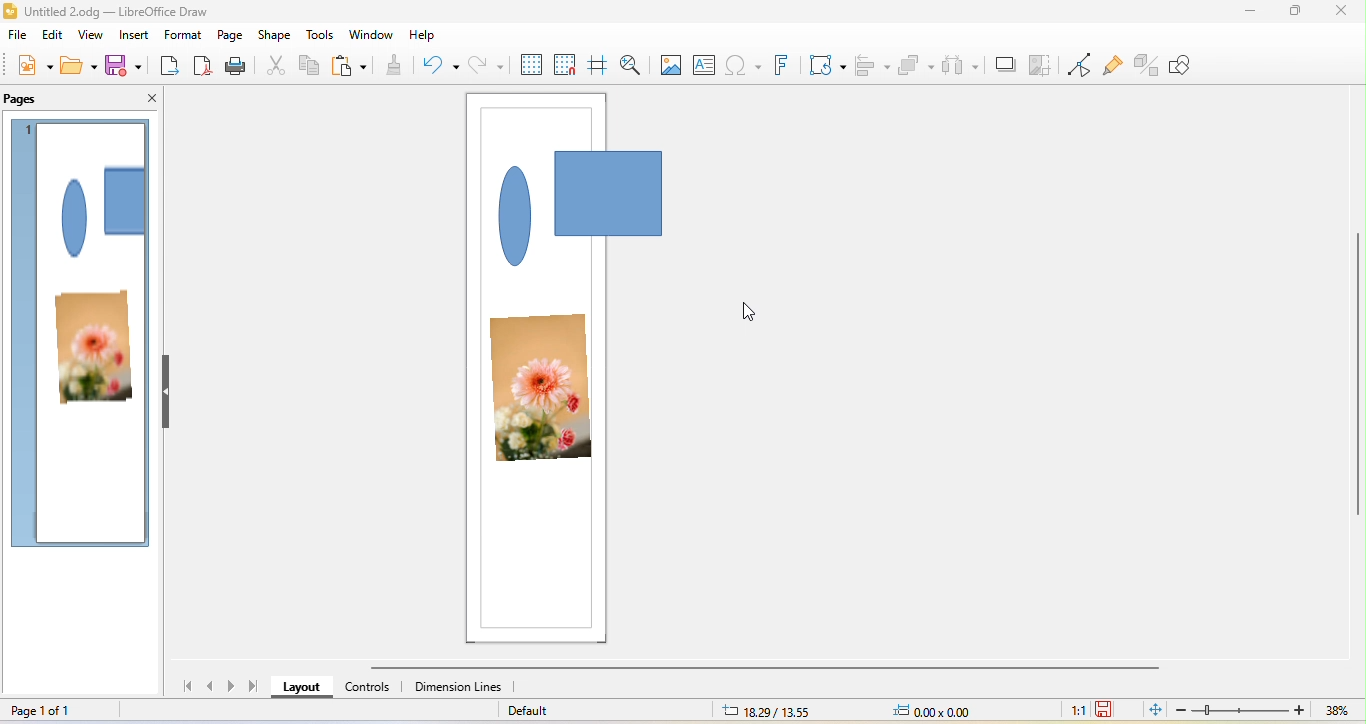 Image resolution: width=1366 pixels, height=724 pixels. Describe the element at coordinates (58, 710) in the screenshot. I see `page 1 of 1` at that location.